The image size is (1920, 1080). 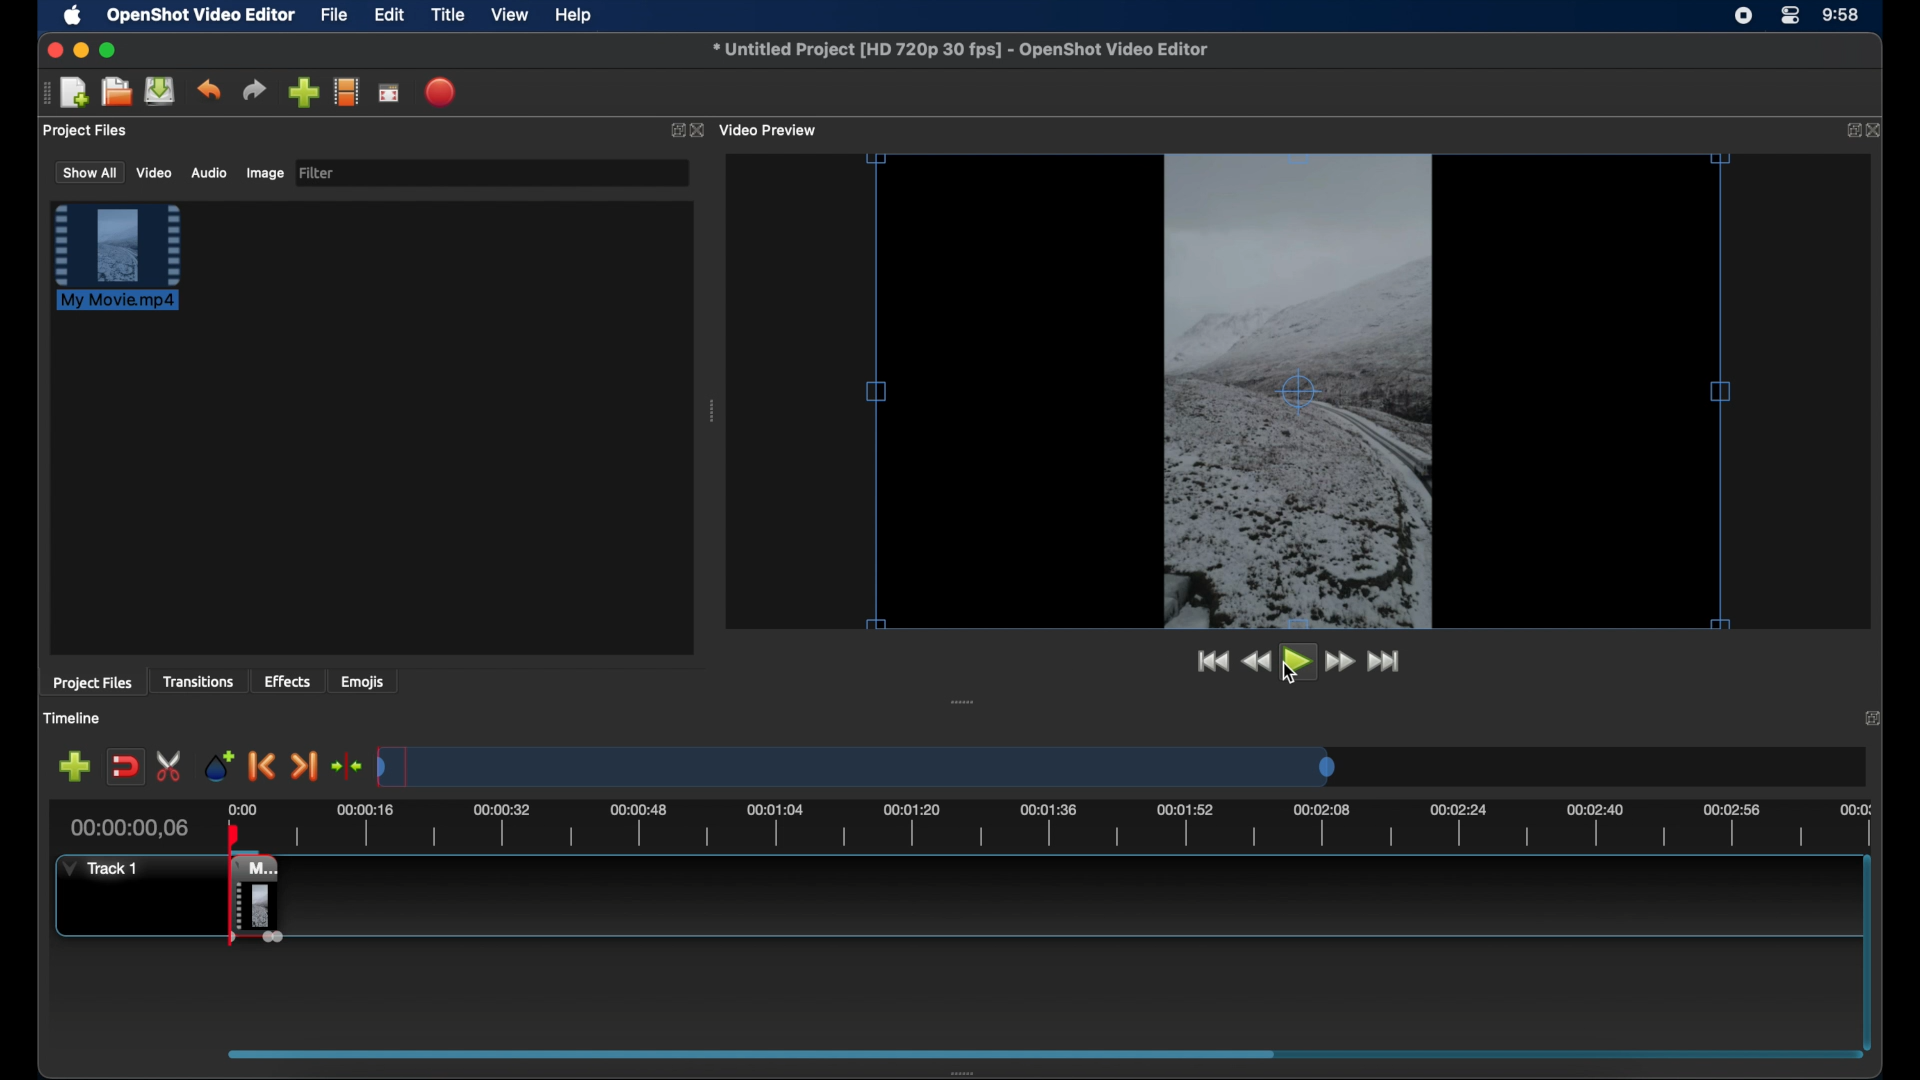 I want to click on playhead, so click(x=234, y=836).